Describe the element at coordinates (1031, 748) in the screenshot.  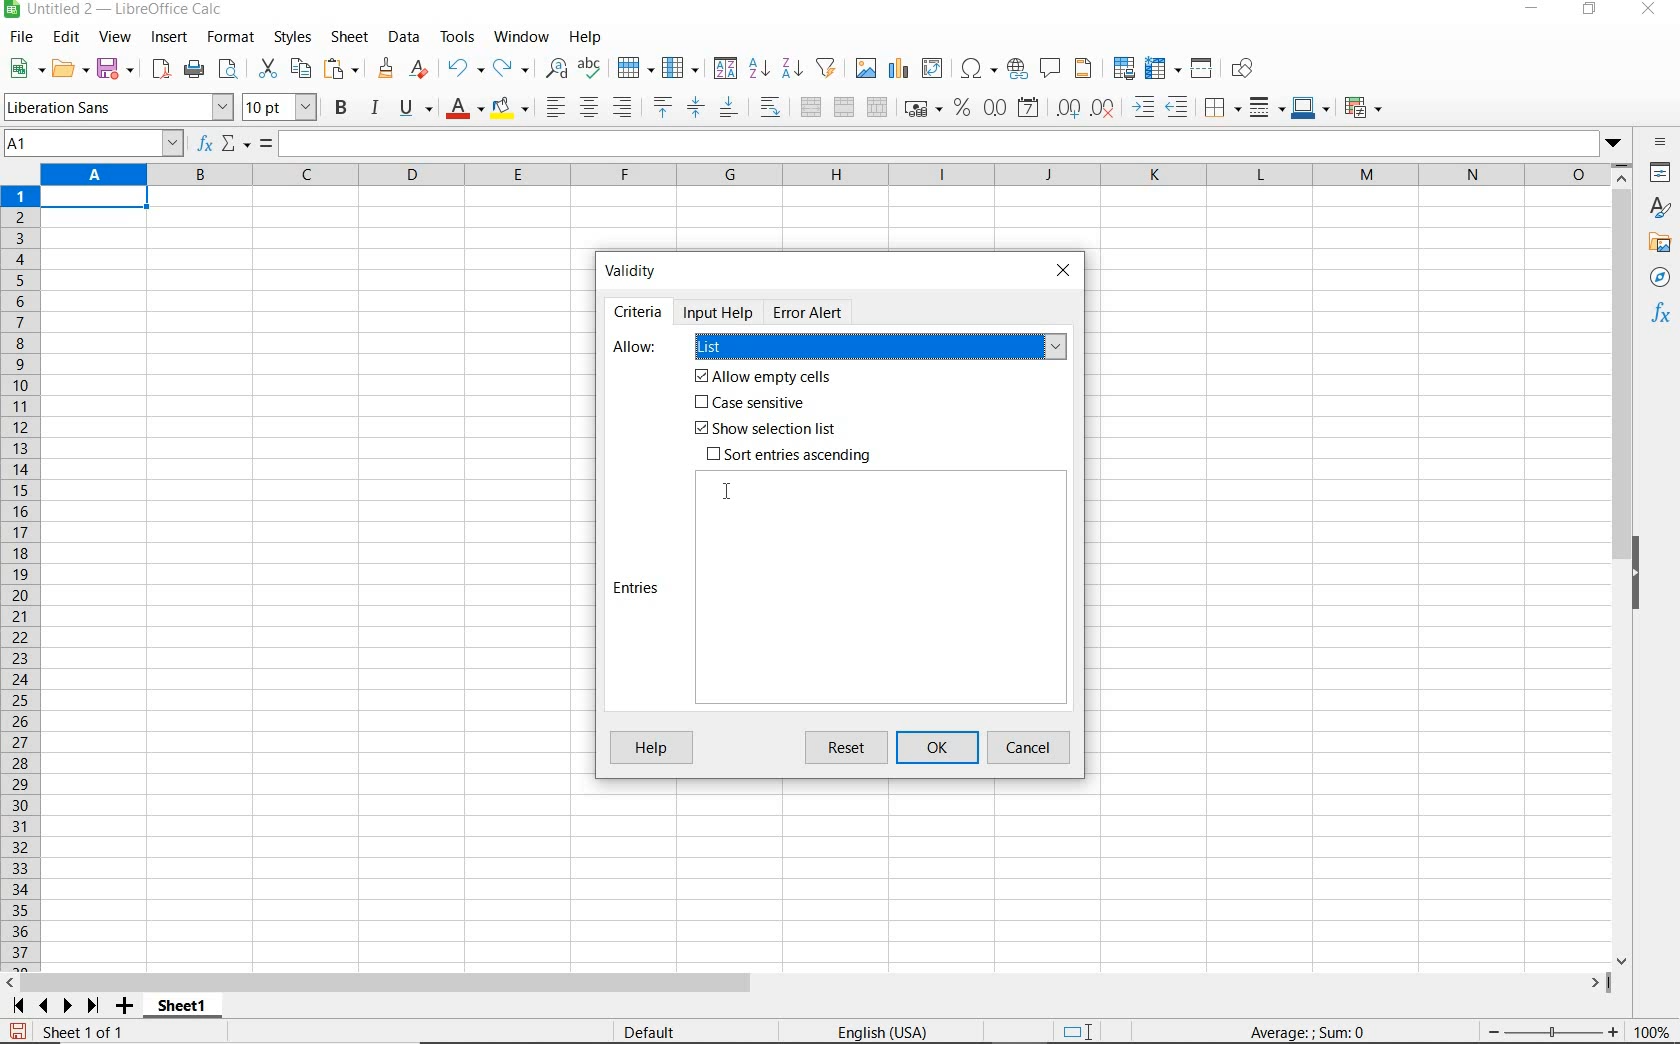
I see `cancel` at that location.